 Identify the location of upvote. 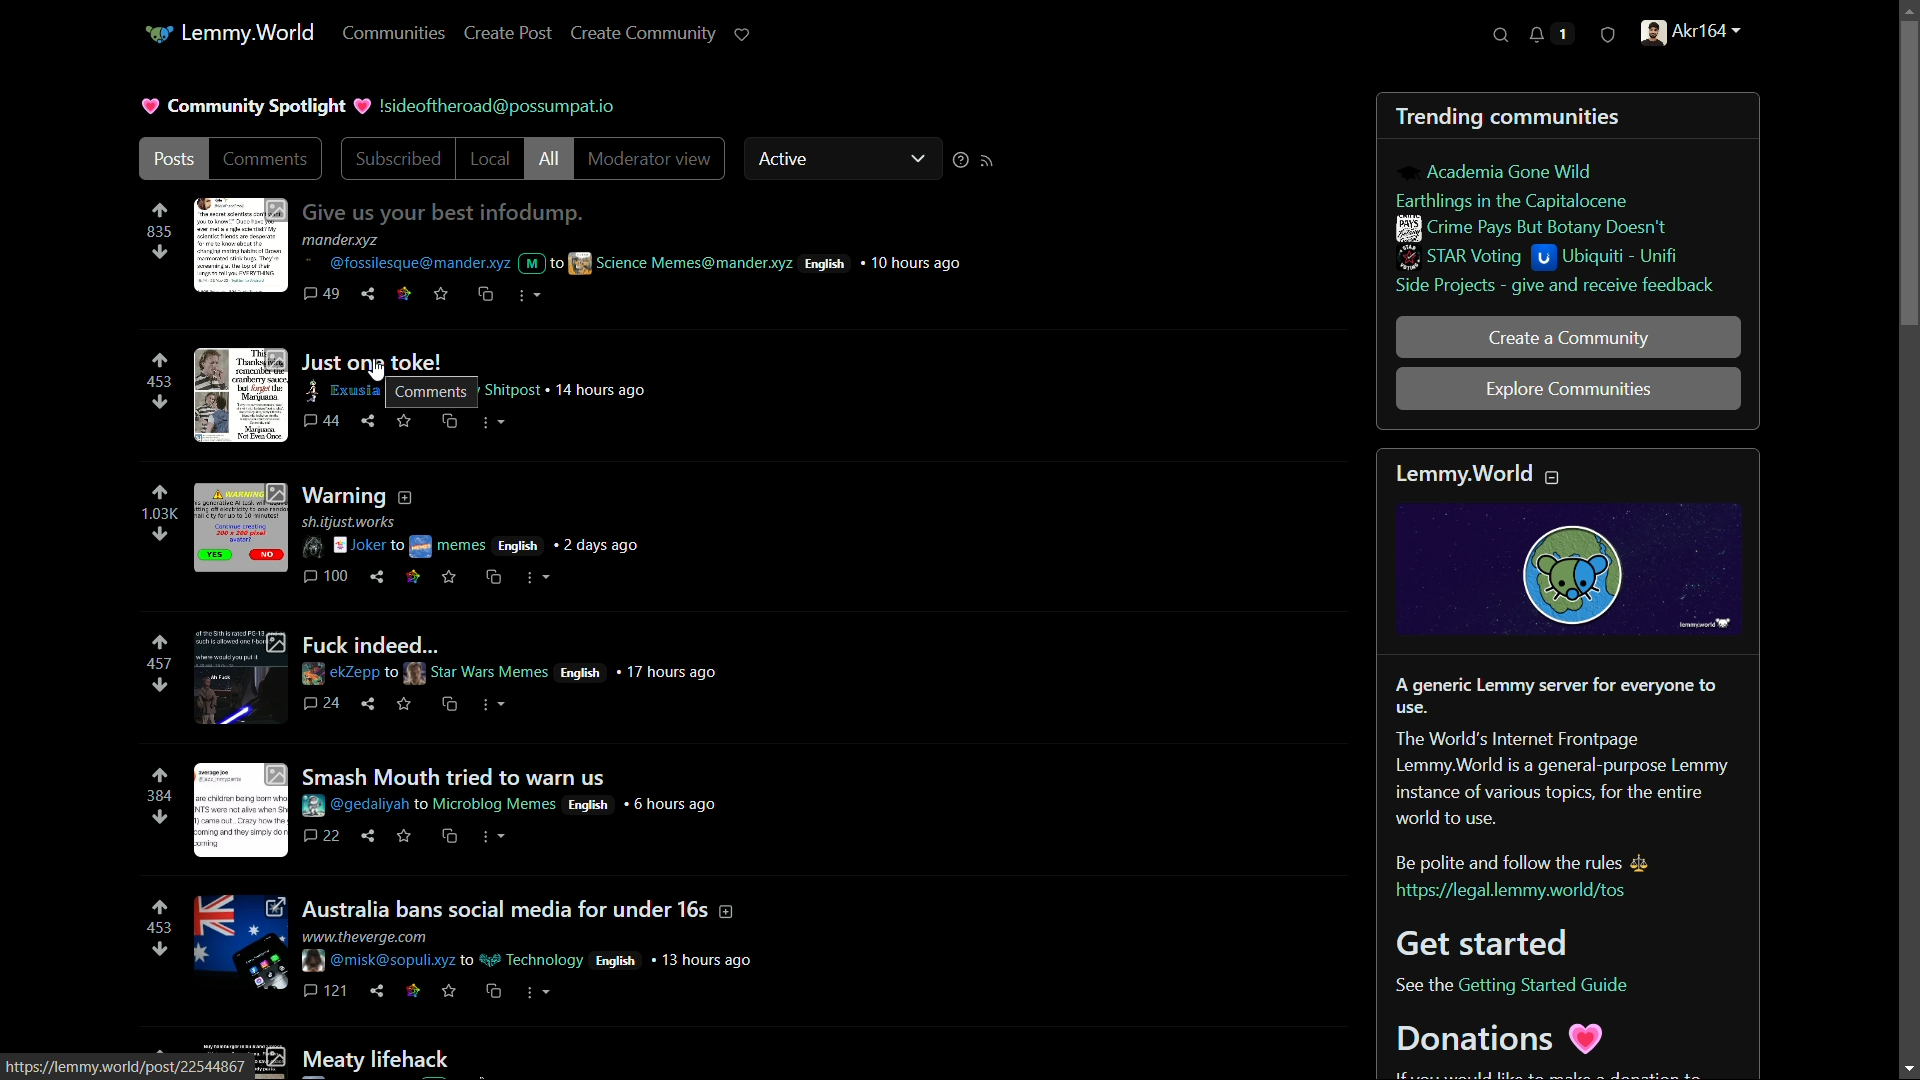
(161, 493).